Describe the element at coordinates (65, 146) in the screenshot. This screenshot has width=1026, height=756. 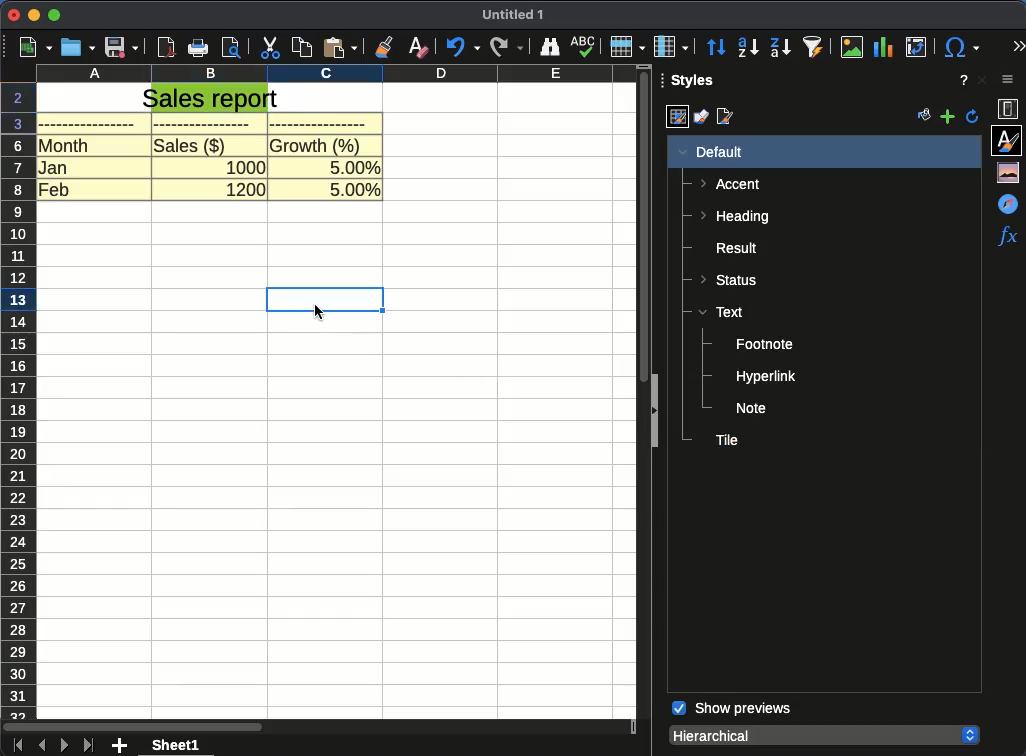
I see `month` at that location.